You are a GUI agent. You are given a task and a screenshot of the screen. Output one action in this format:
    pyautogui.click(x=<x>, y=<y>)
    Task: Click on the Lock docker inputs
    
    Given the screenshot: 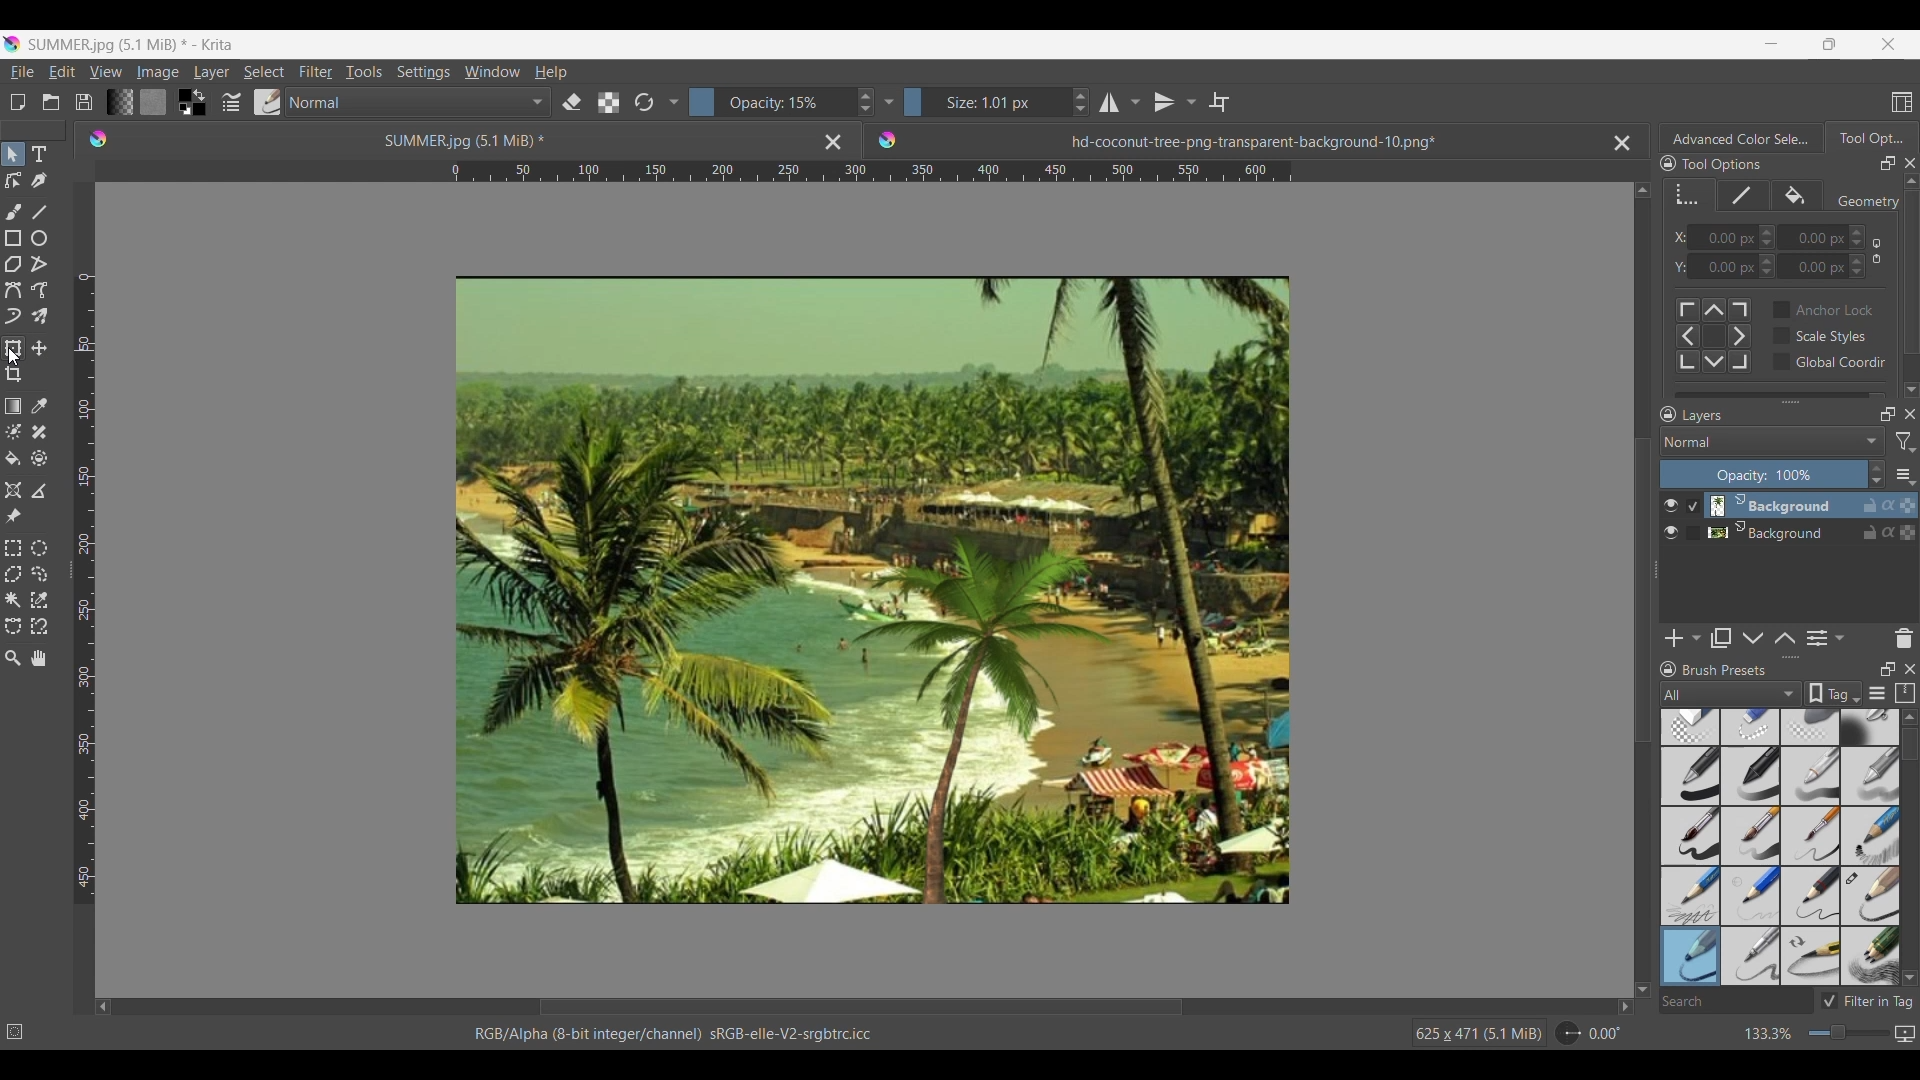 What is the action you would take?
    pyautogui.click(x=1668, y=164)
    